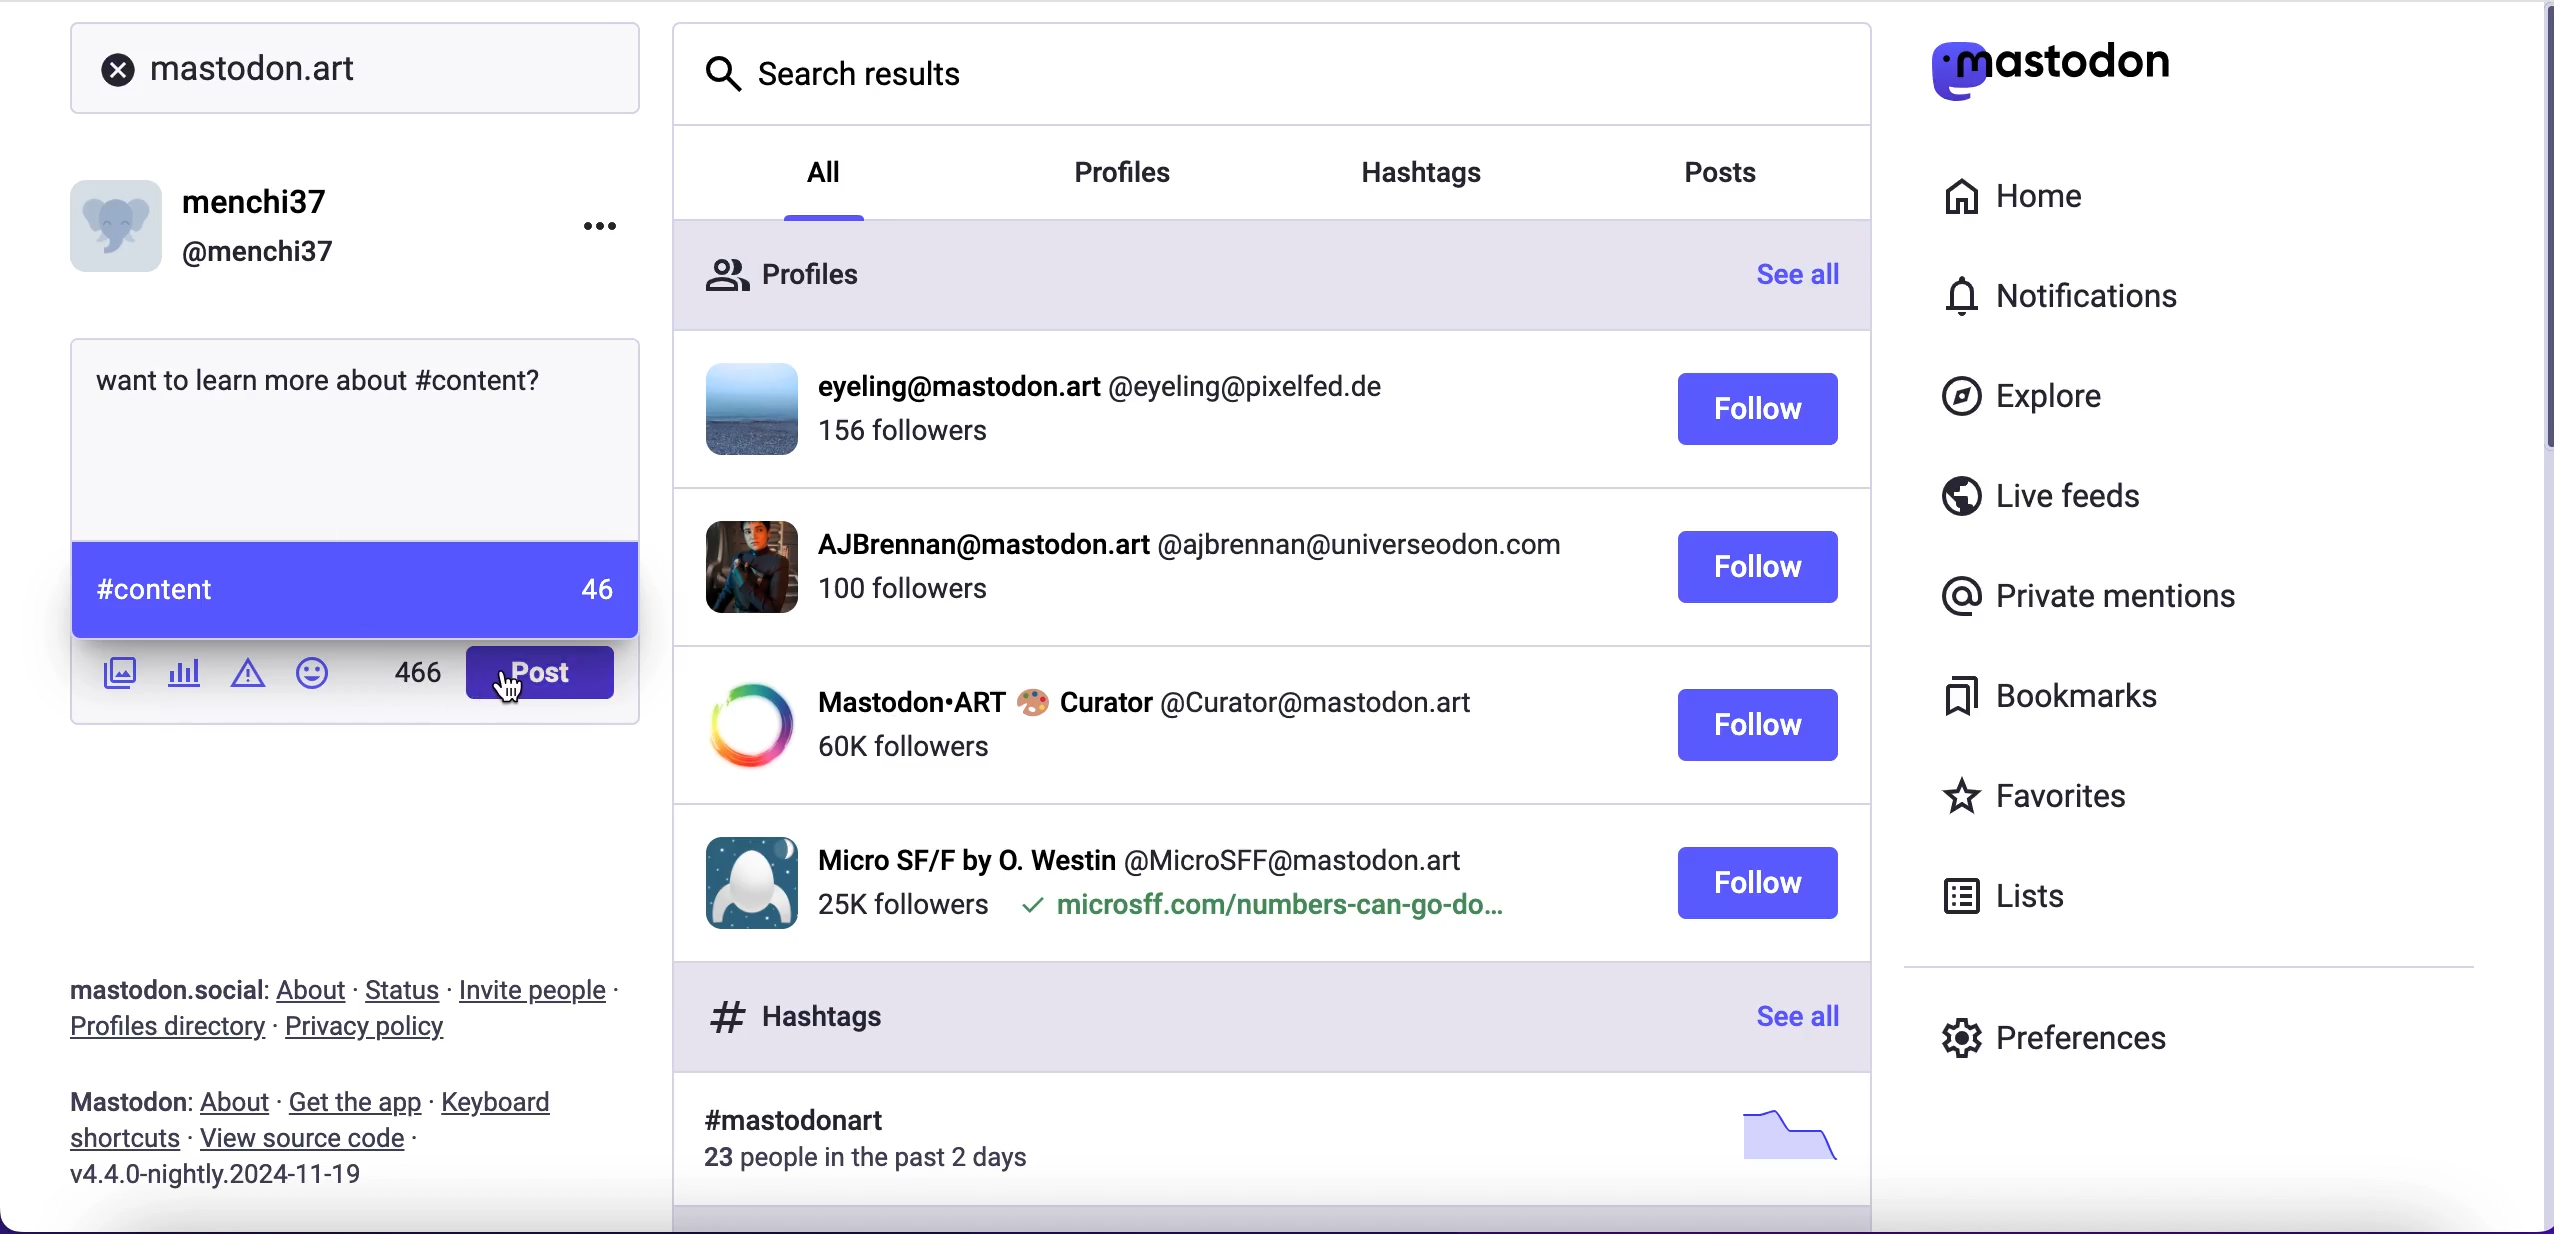 The width and height of the screenshot is (2554, 1234). Describe the element at coordinates (743, 879) in the screenshot. I see `display picture` at that location.